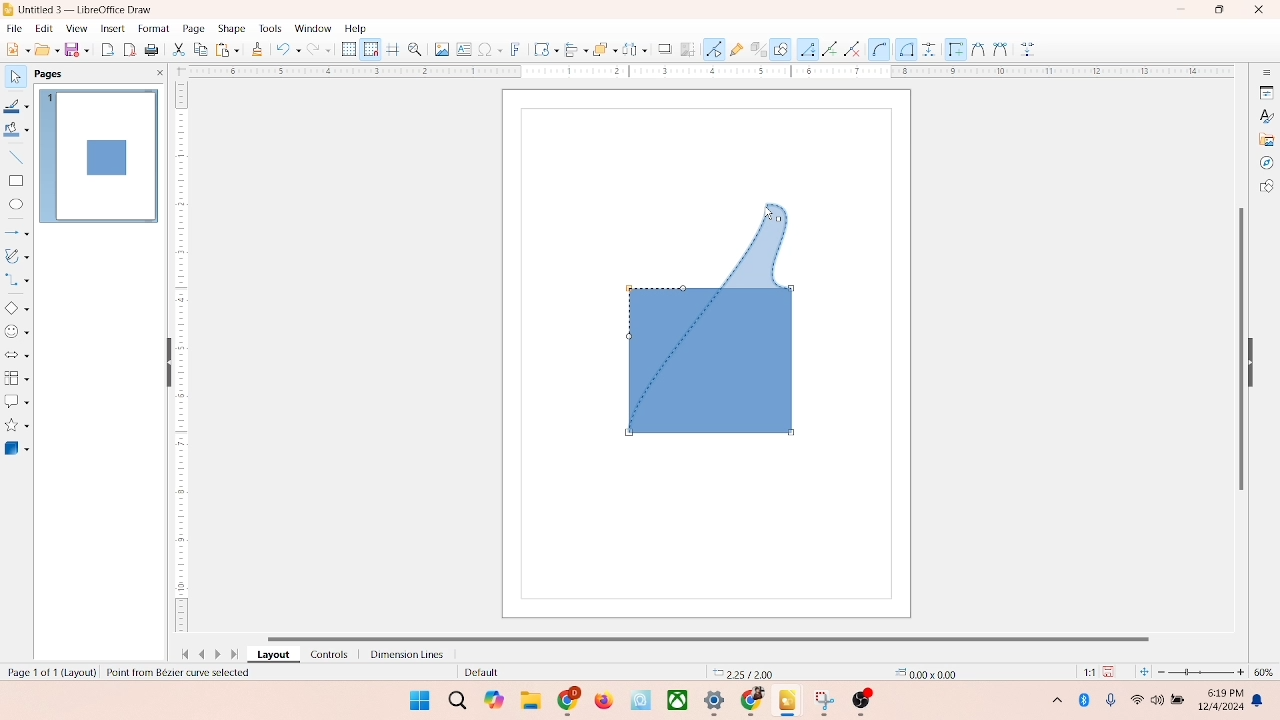  What do you see at coordinates (402, 654) in the screenshot?
I see `dimension lines` at bounding box center [402, 654].